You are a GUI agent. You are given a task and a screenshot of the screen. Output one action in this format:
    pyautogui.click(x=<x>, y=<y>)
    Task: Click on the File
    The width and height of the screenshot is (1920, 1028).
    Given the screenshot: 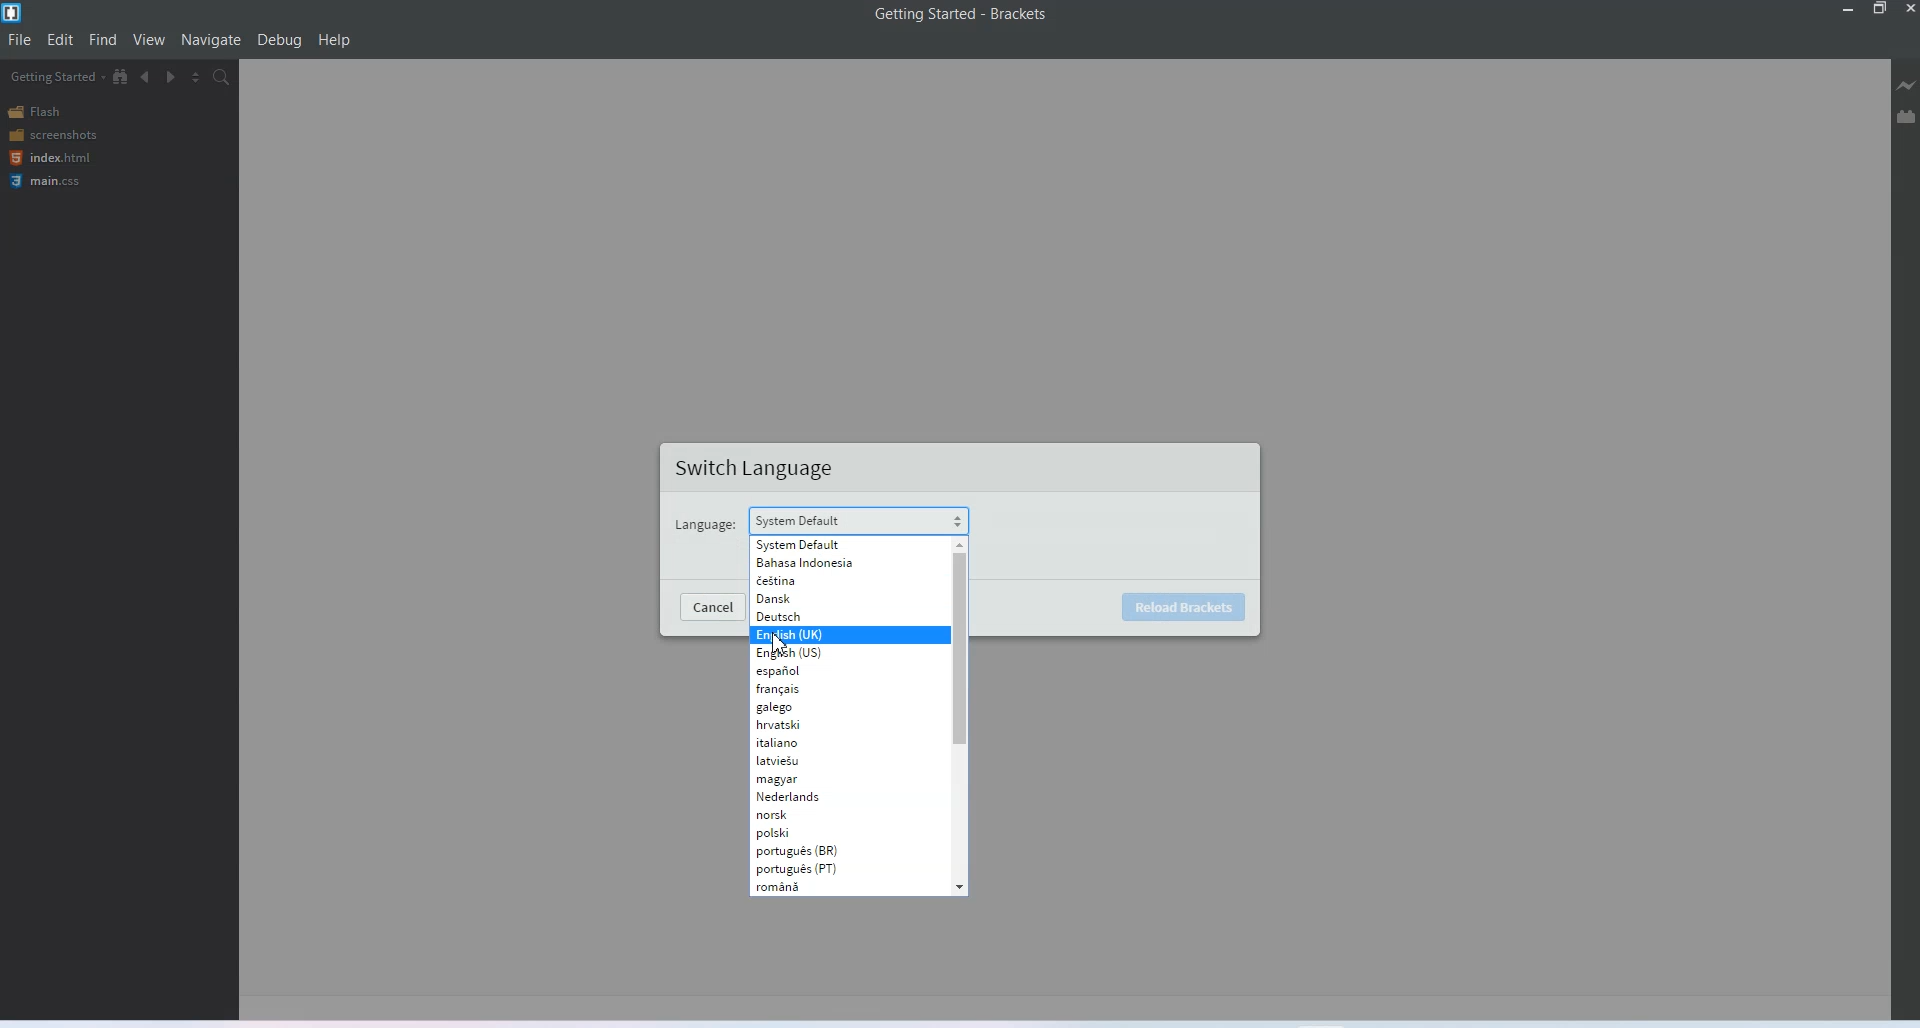 What is the action you would take?
    pyautogui.click(x=20, y=40)
    